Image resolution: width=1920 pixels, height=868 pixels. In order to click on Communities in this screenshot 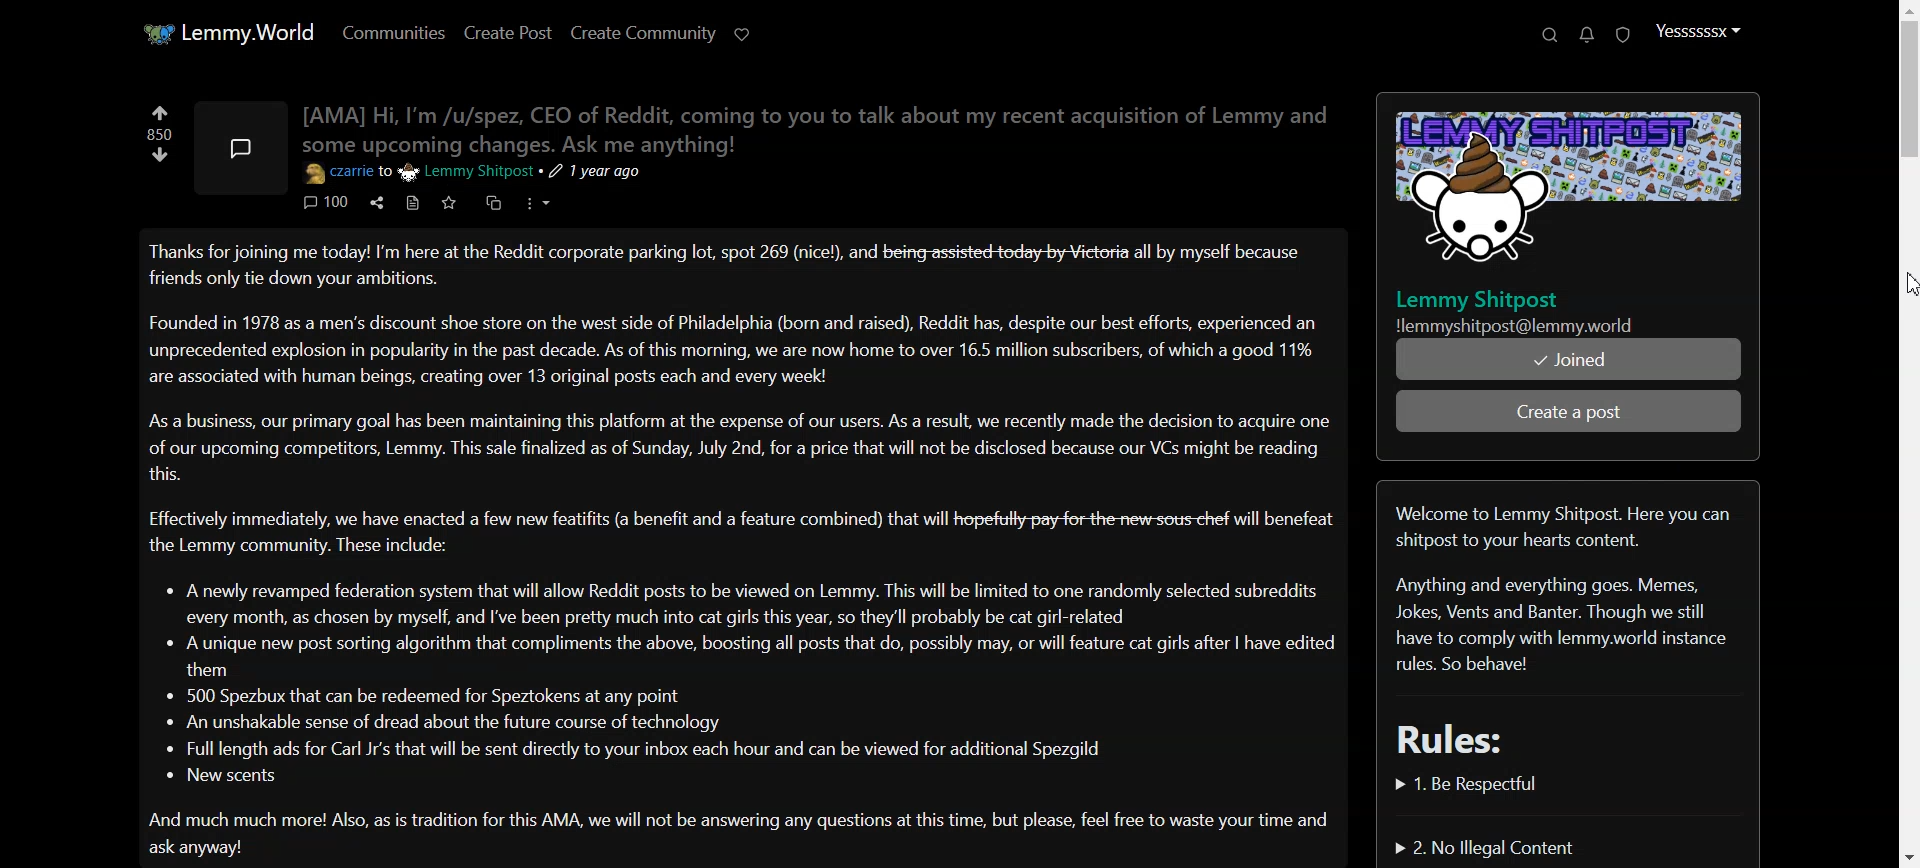, I will do `click(391, 33)`.